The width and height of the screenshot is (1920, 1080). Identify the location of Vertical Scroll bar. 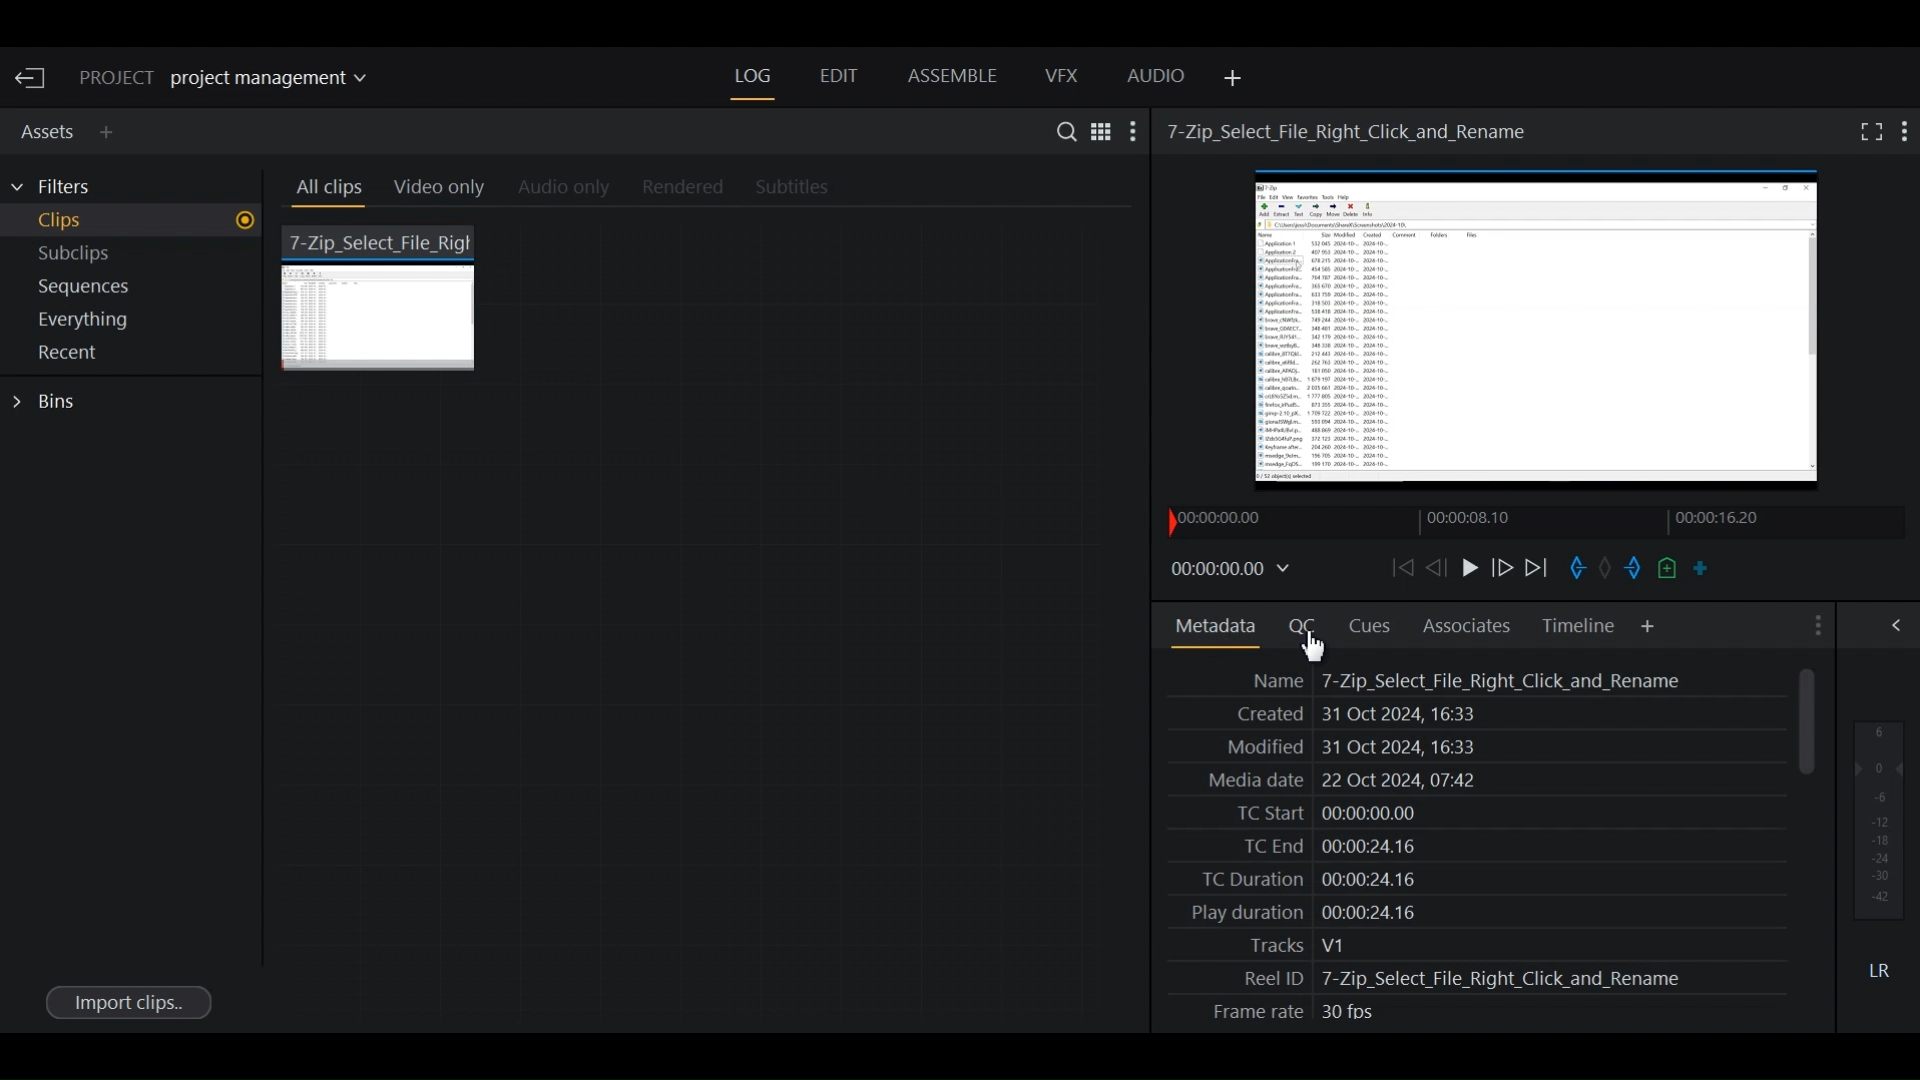
(1808, 724).